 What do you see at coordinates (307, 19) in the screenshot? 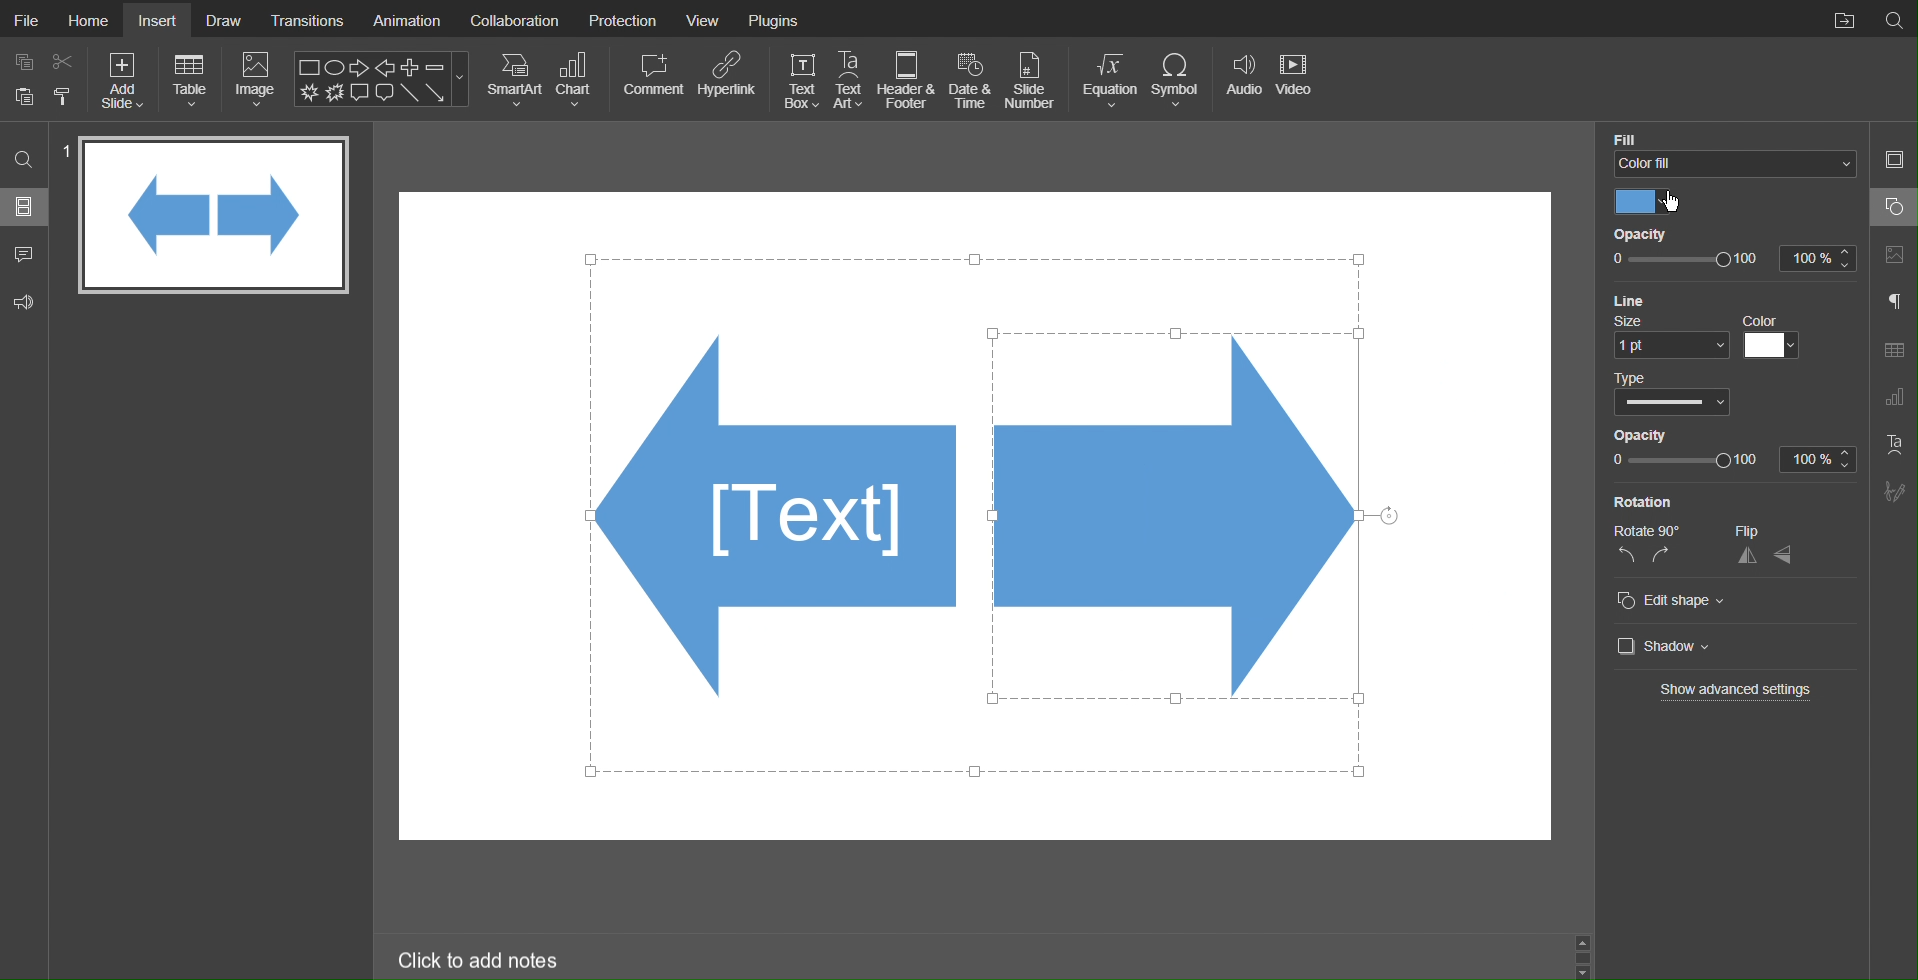
I see `Transitions` at bounding box center [307, 19].